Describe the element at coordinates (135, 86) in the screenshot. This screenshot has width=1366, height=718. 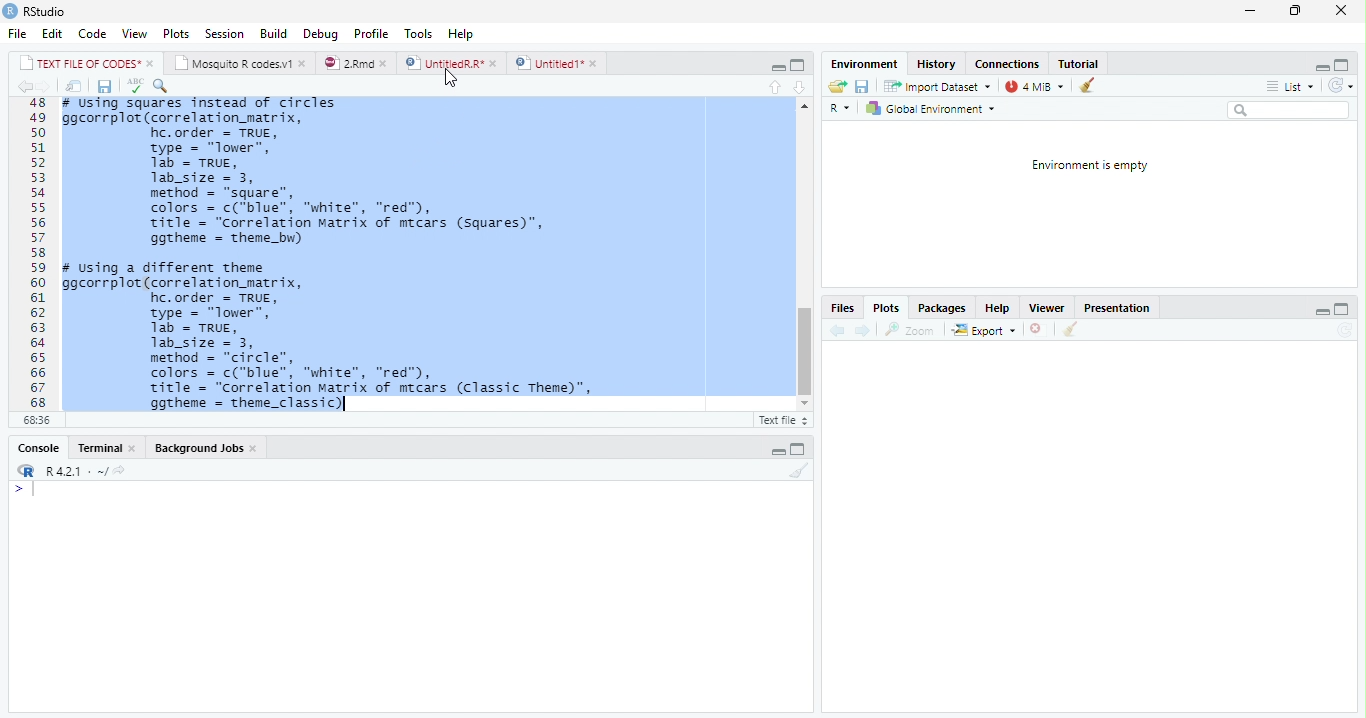
I see `spelling` at that location.